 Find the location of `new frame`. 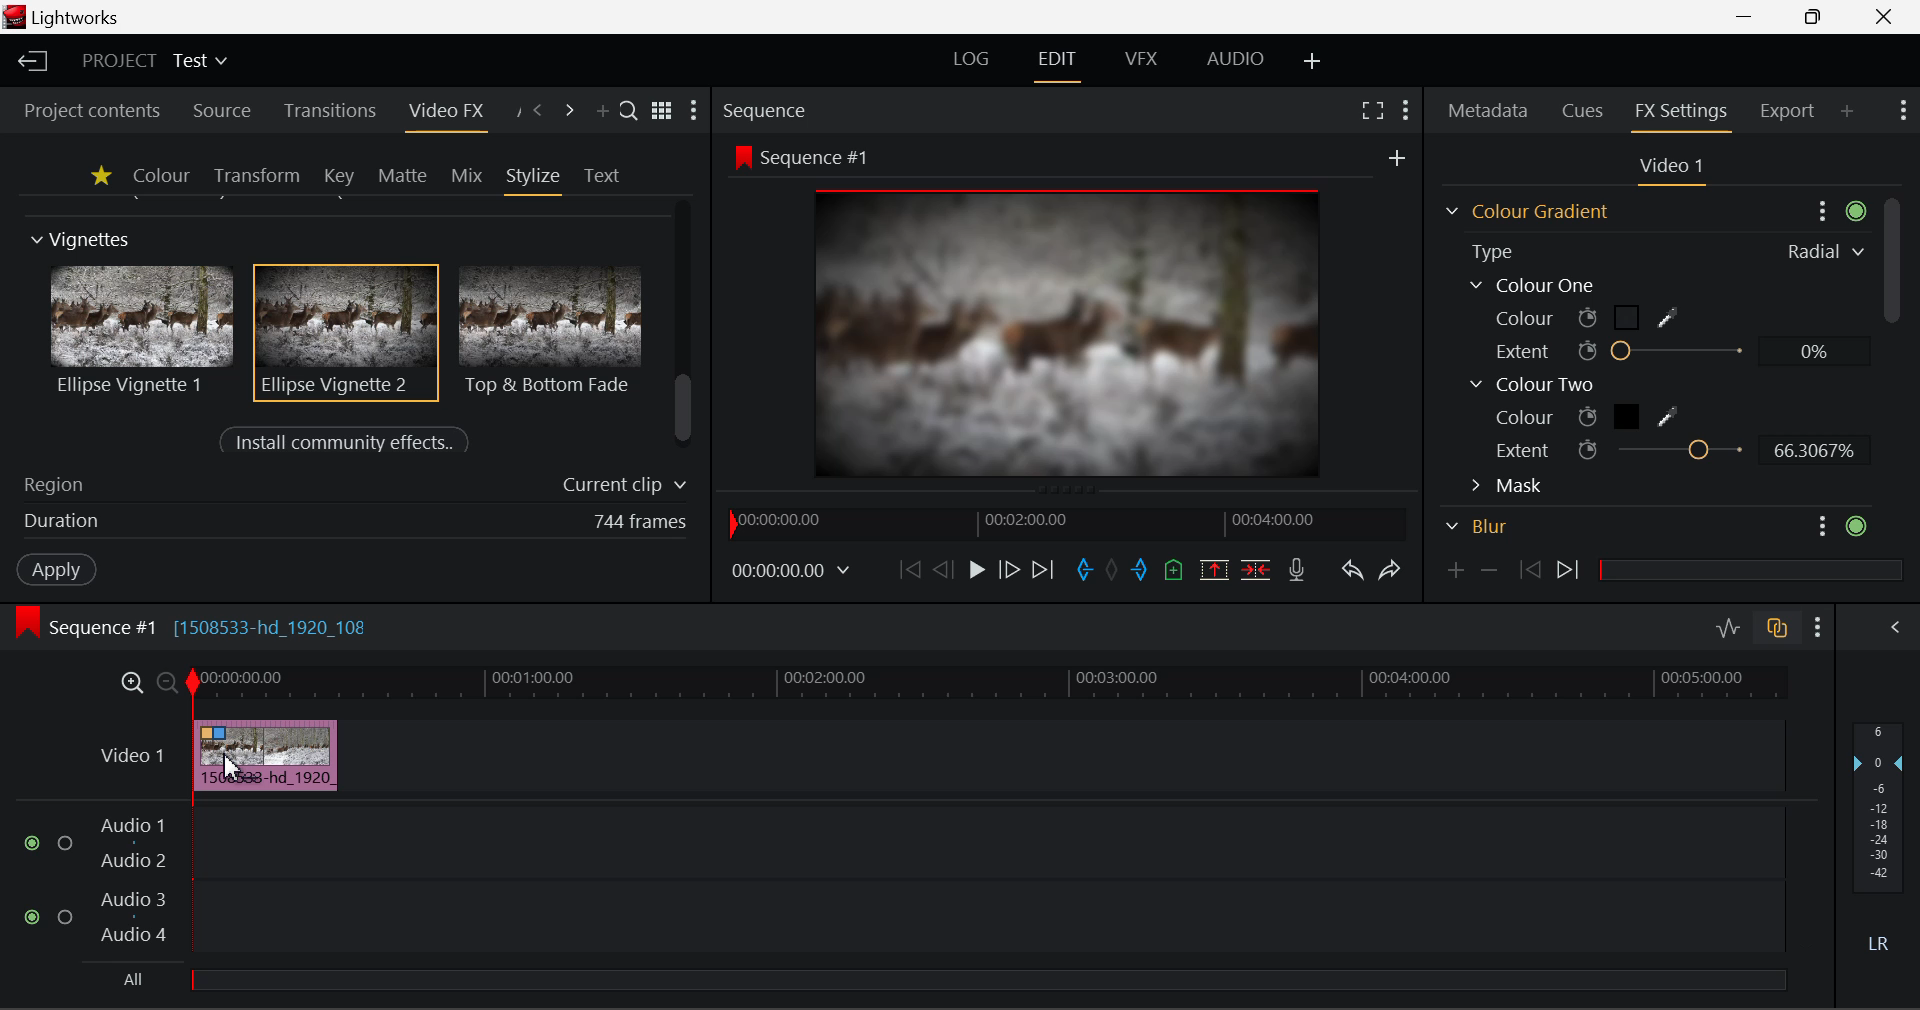

new frame is located at coordinates (1399, 157).